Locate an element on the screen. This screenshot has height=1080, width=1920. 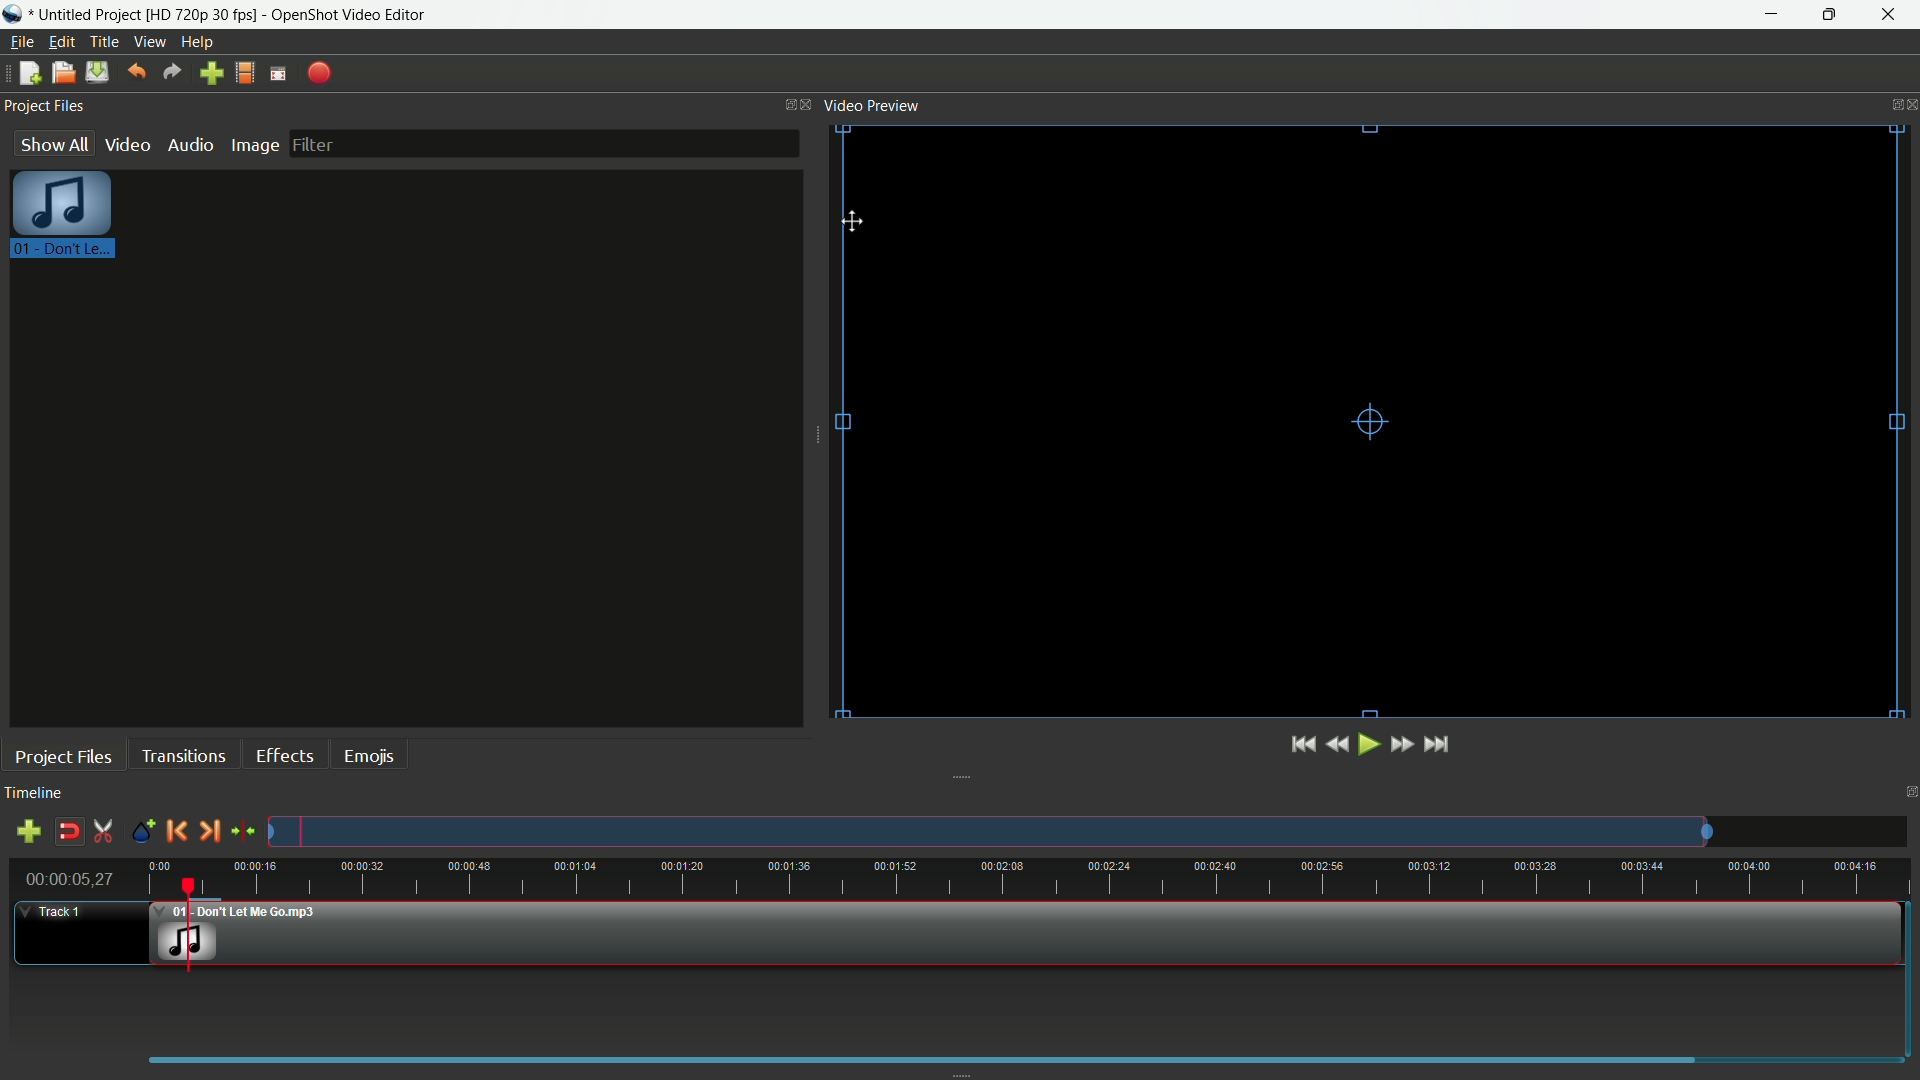
close project files is located at coordinates (808, 103).